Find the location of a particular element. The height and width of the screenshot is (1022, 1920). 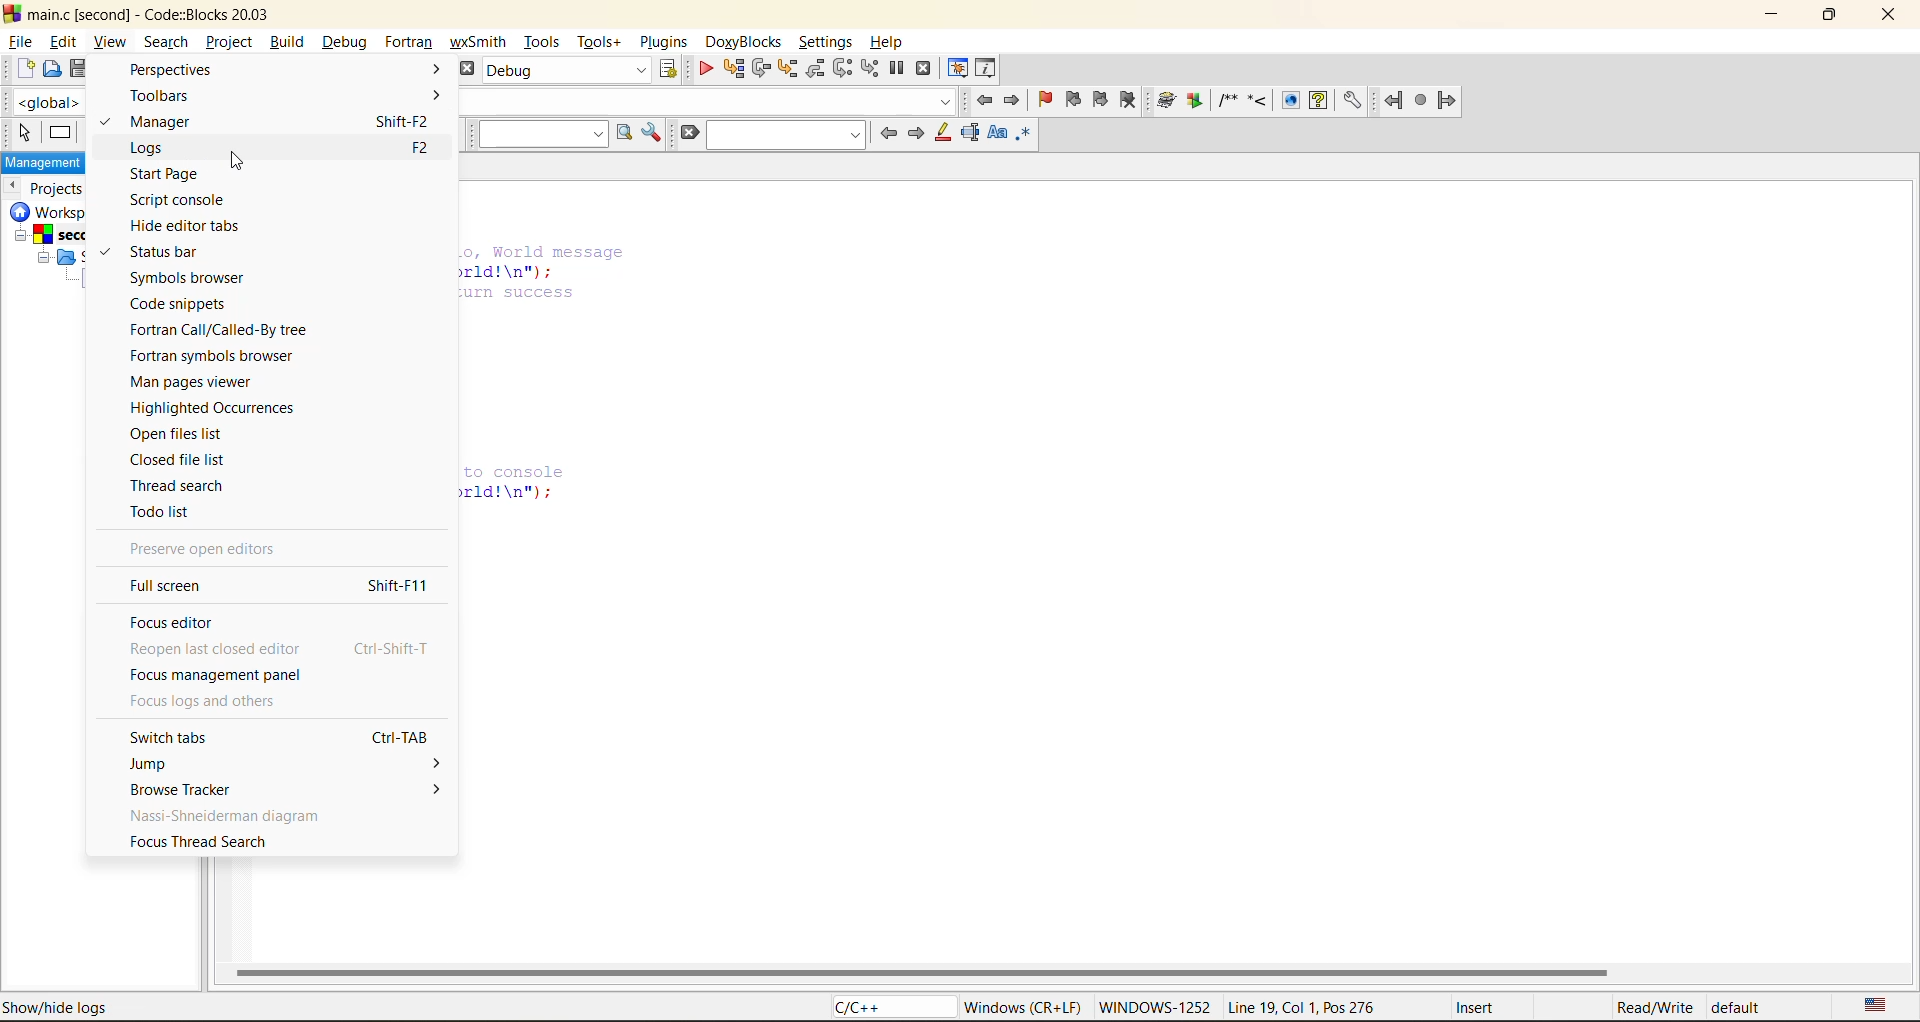

manager is located at coordinates (179, 120).